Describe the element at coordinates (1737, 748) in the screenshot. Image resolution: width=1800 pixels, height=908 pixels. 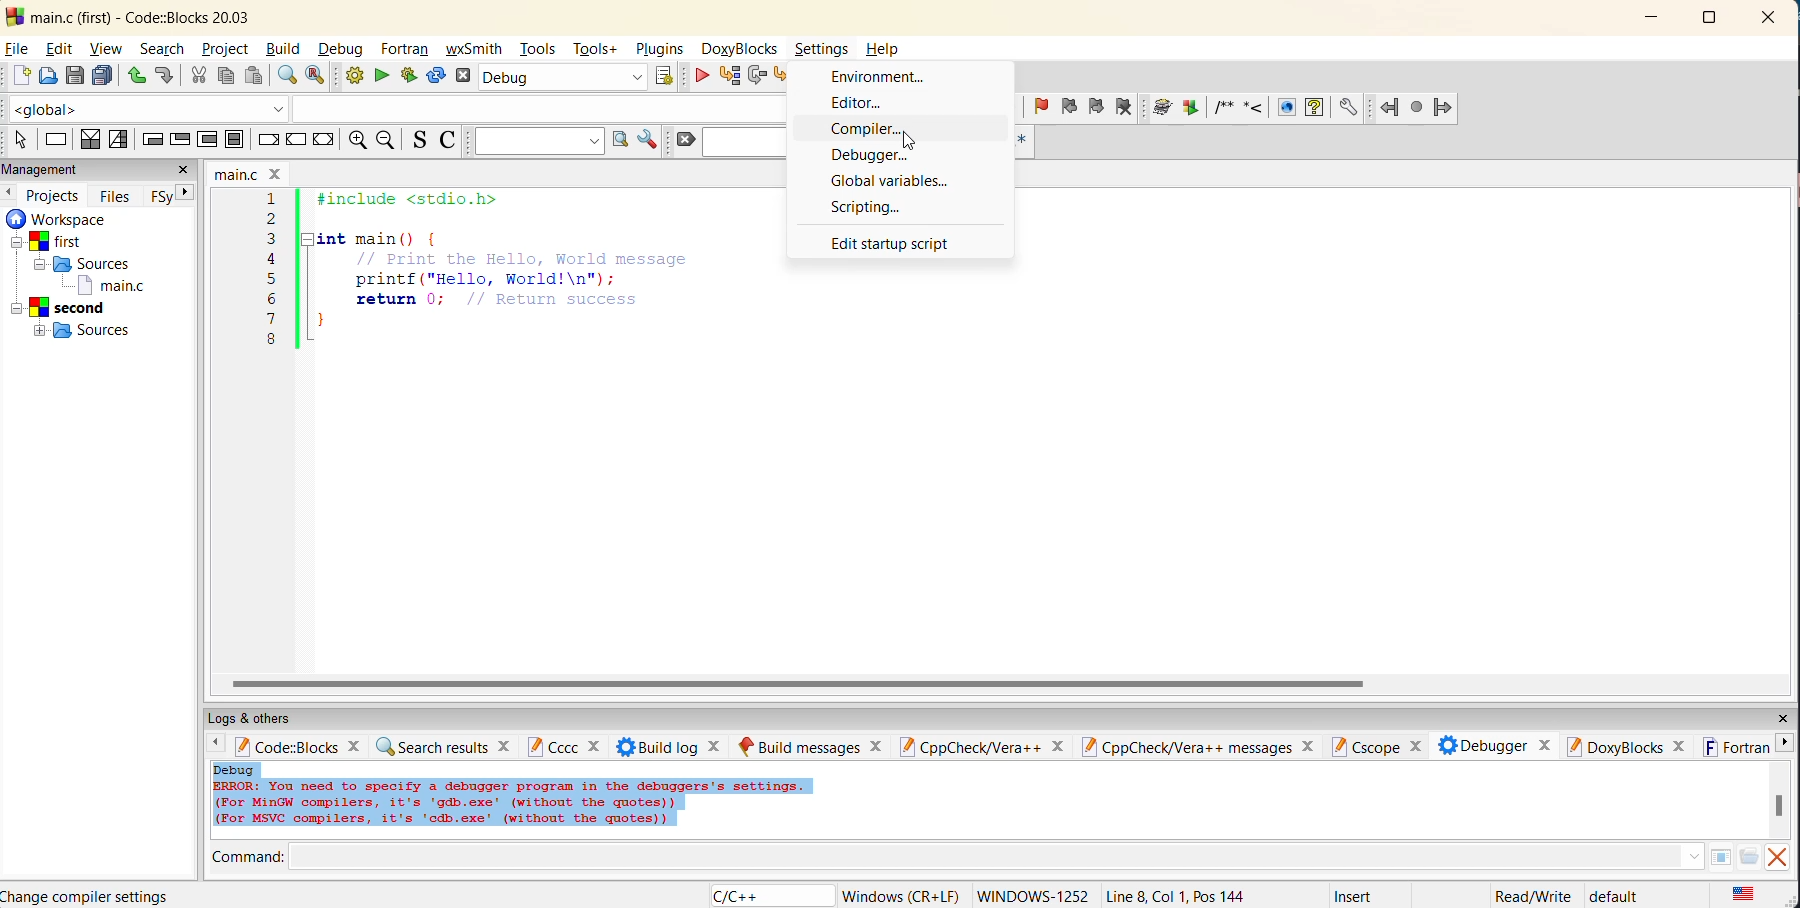
I see `fortran info` at that location.